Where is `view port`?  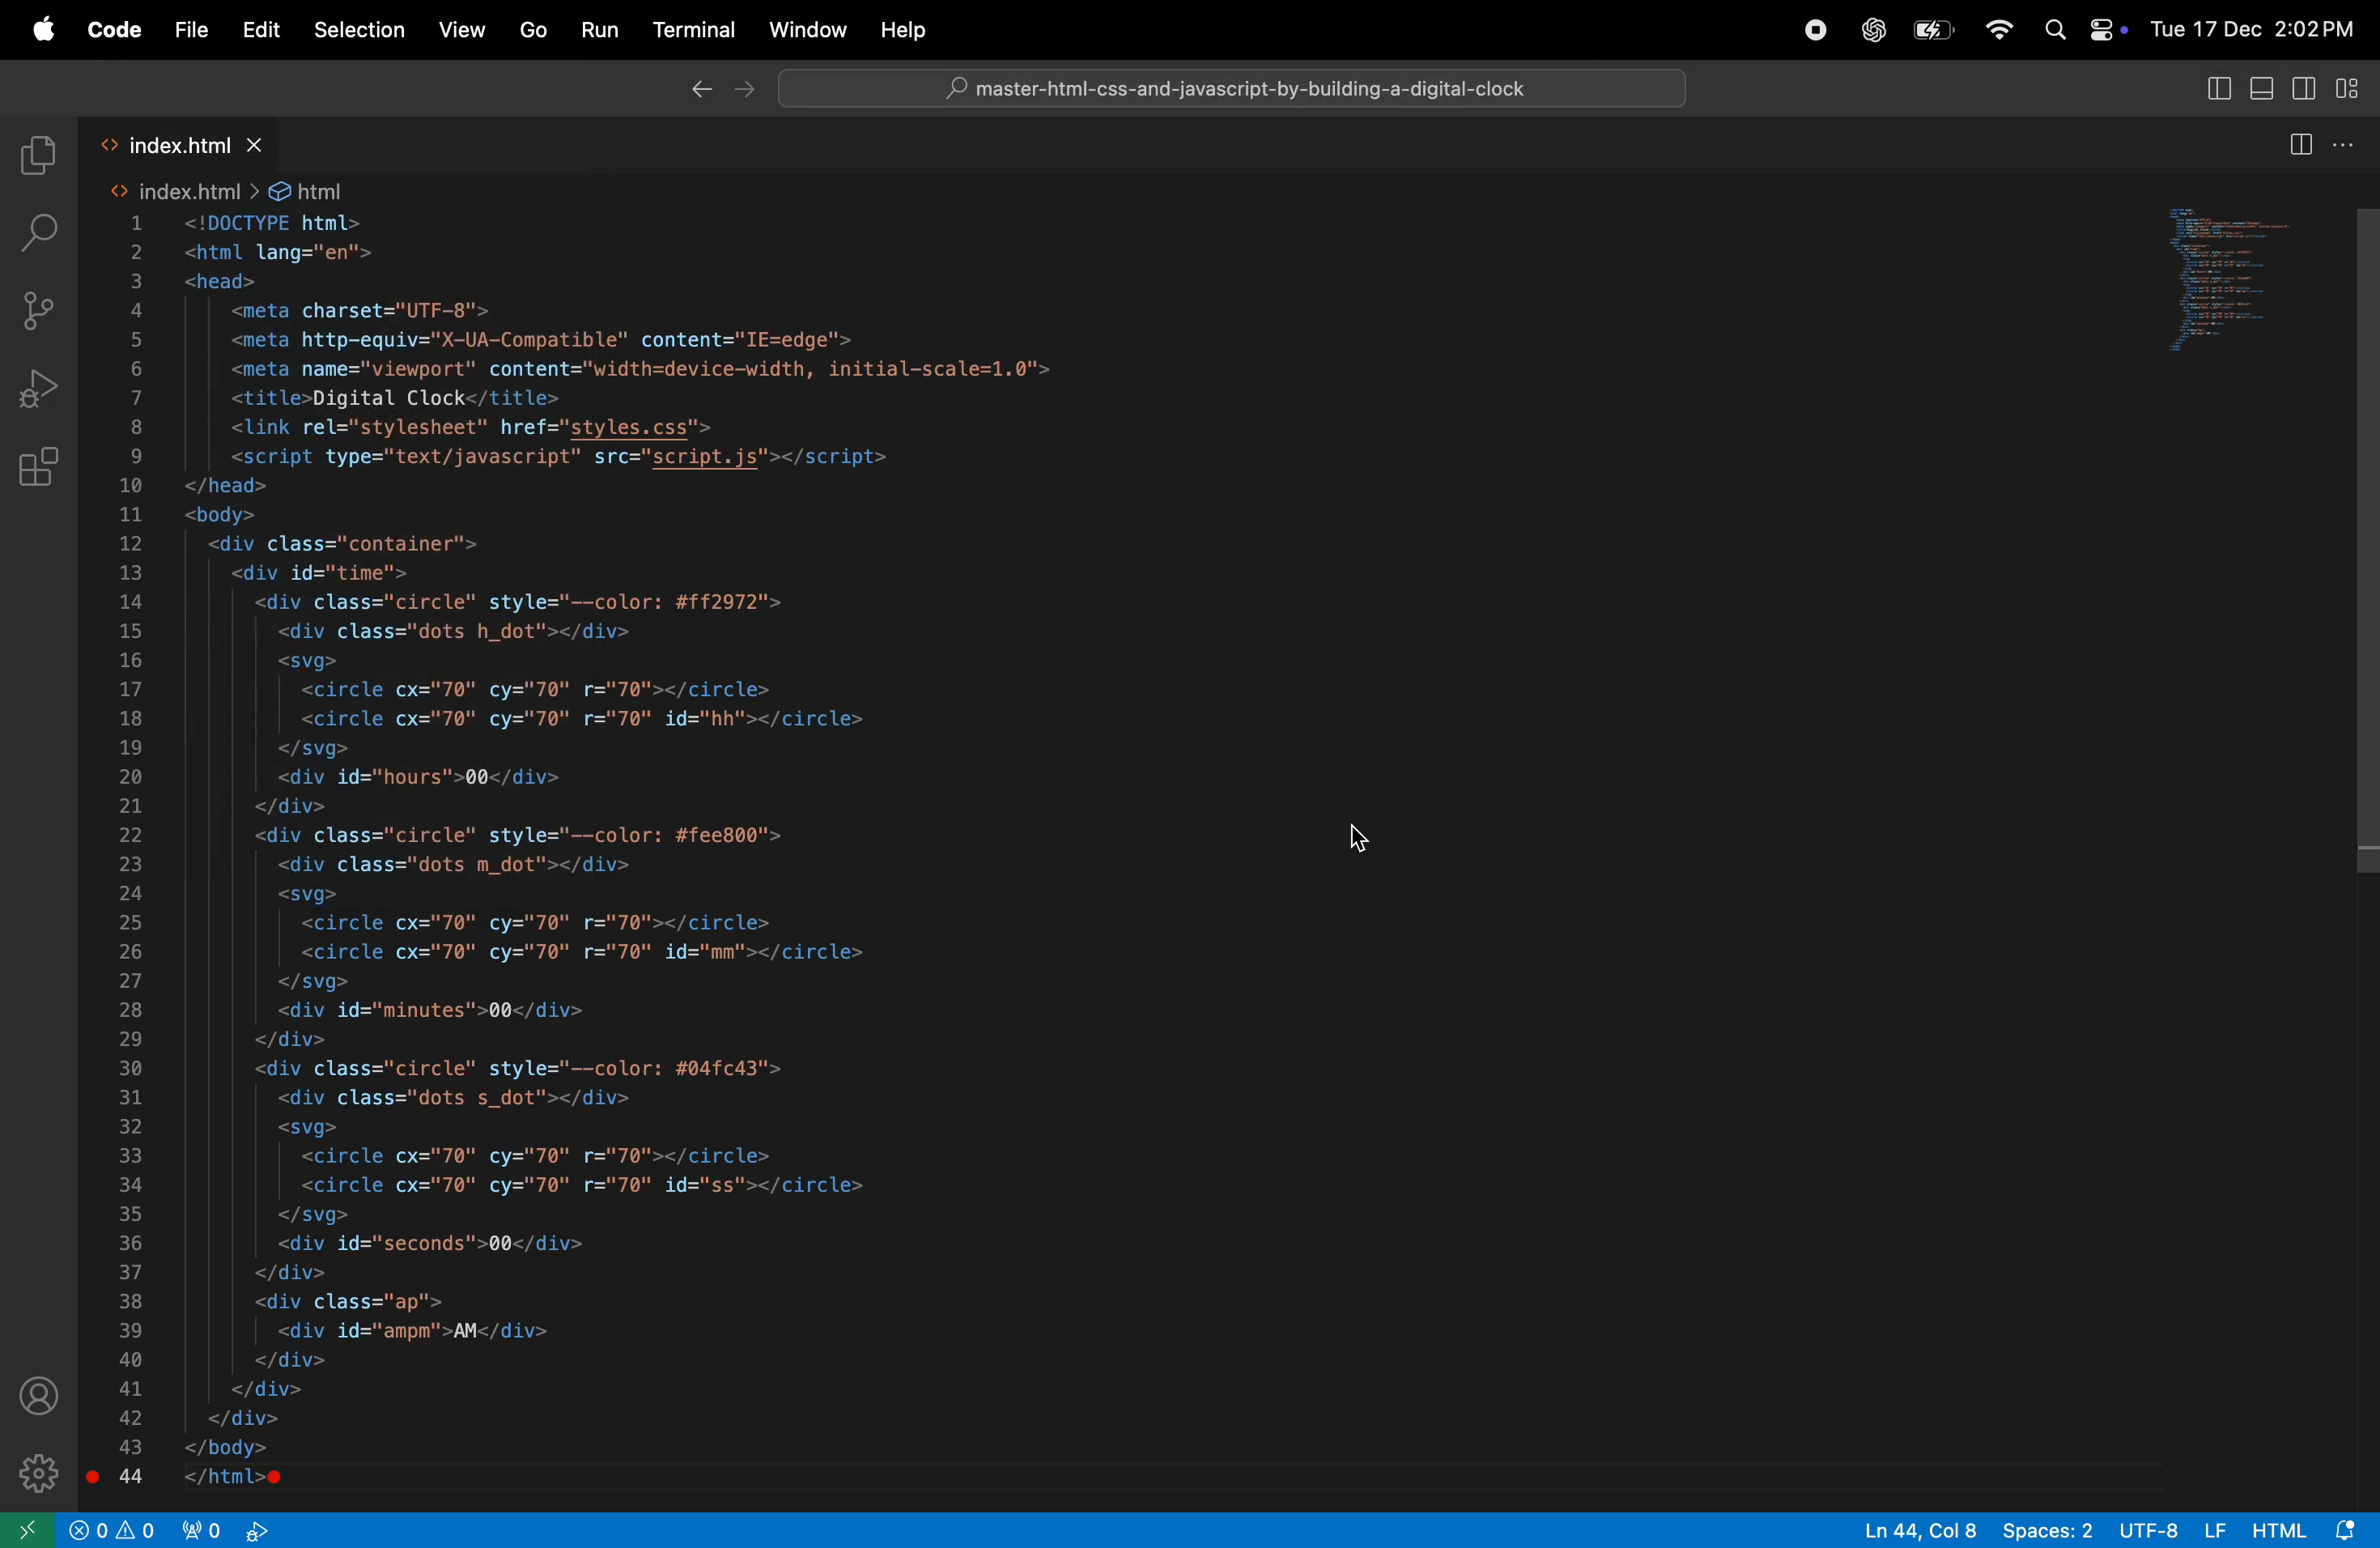
view port is located at coordinates (256, 1528).